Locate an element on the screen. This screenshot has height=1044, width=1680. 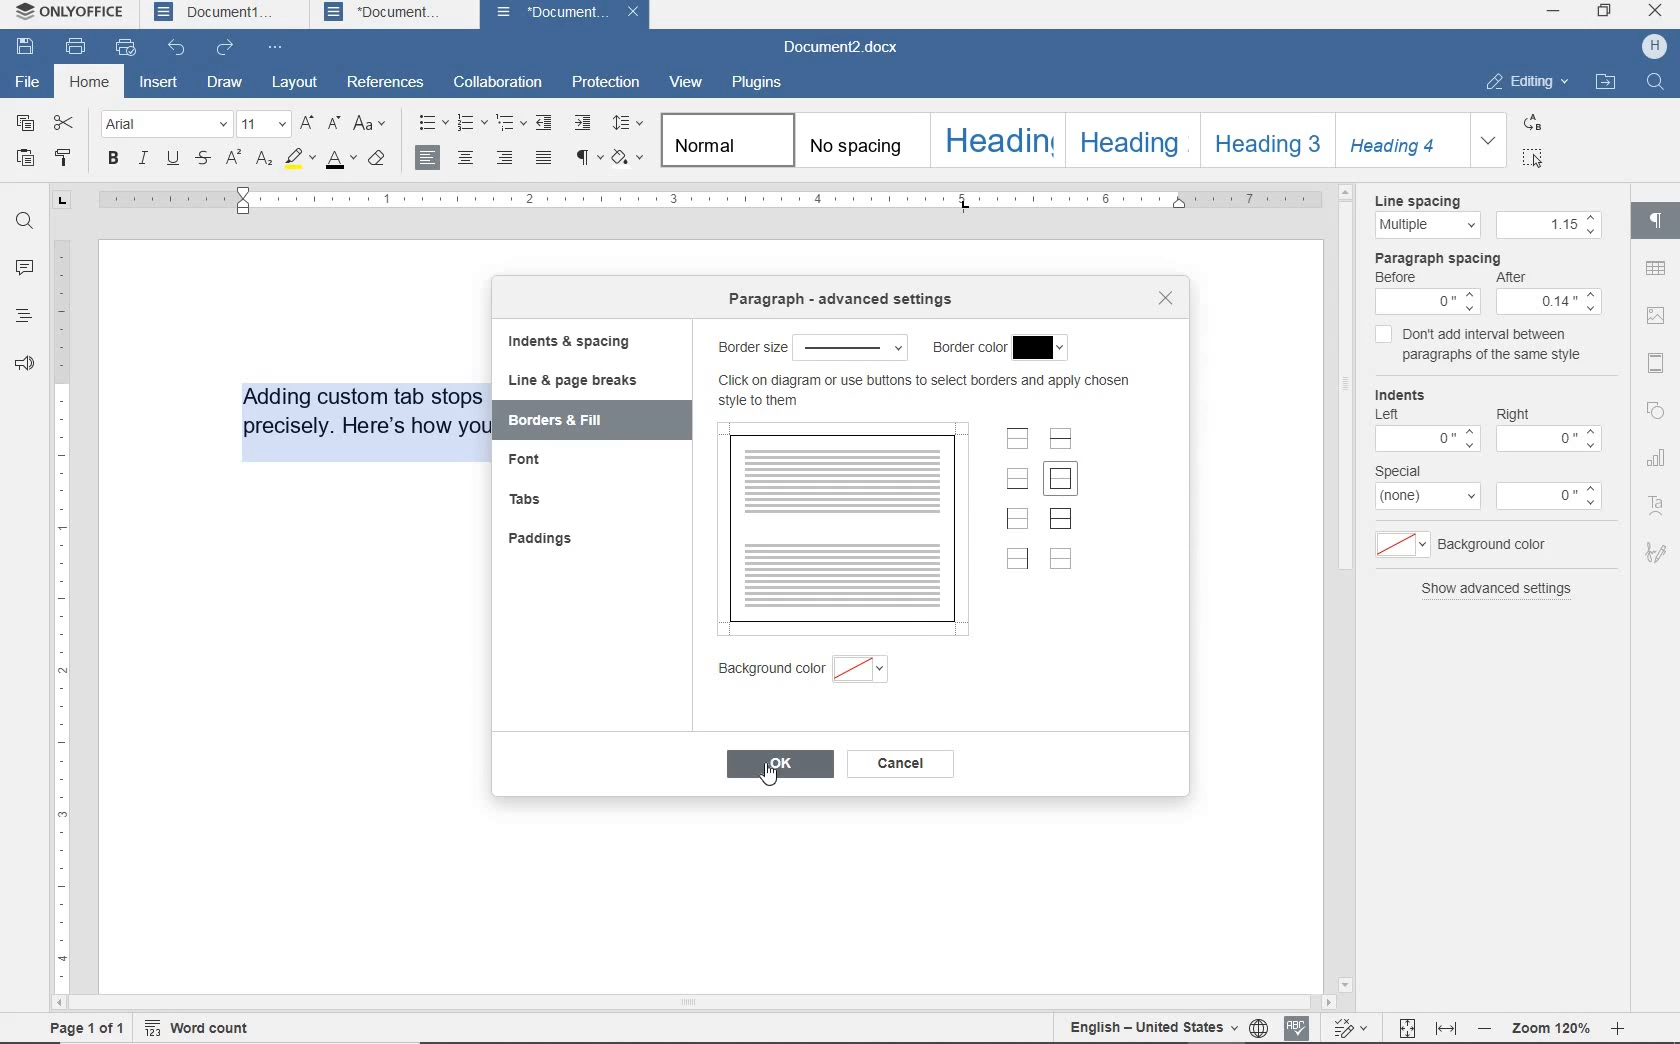
headings is located at coordinates (21, 318).